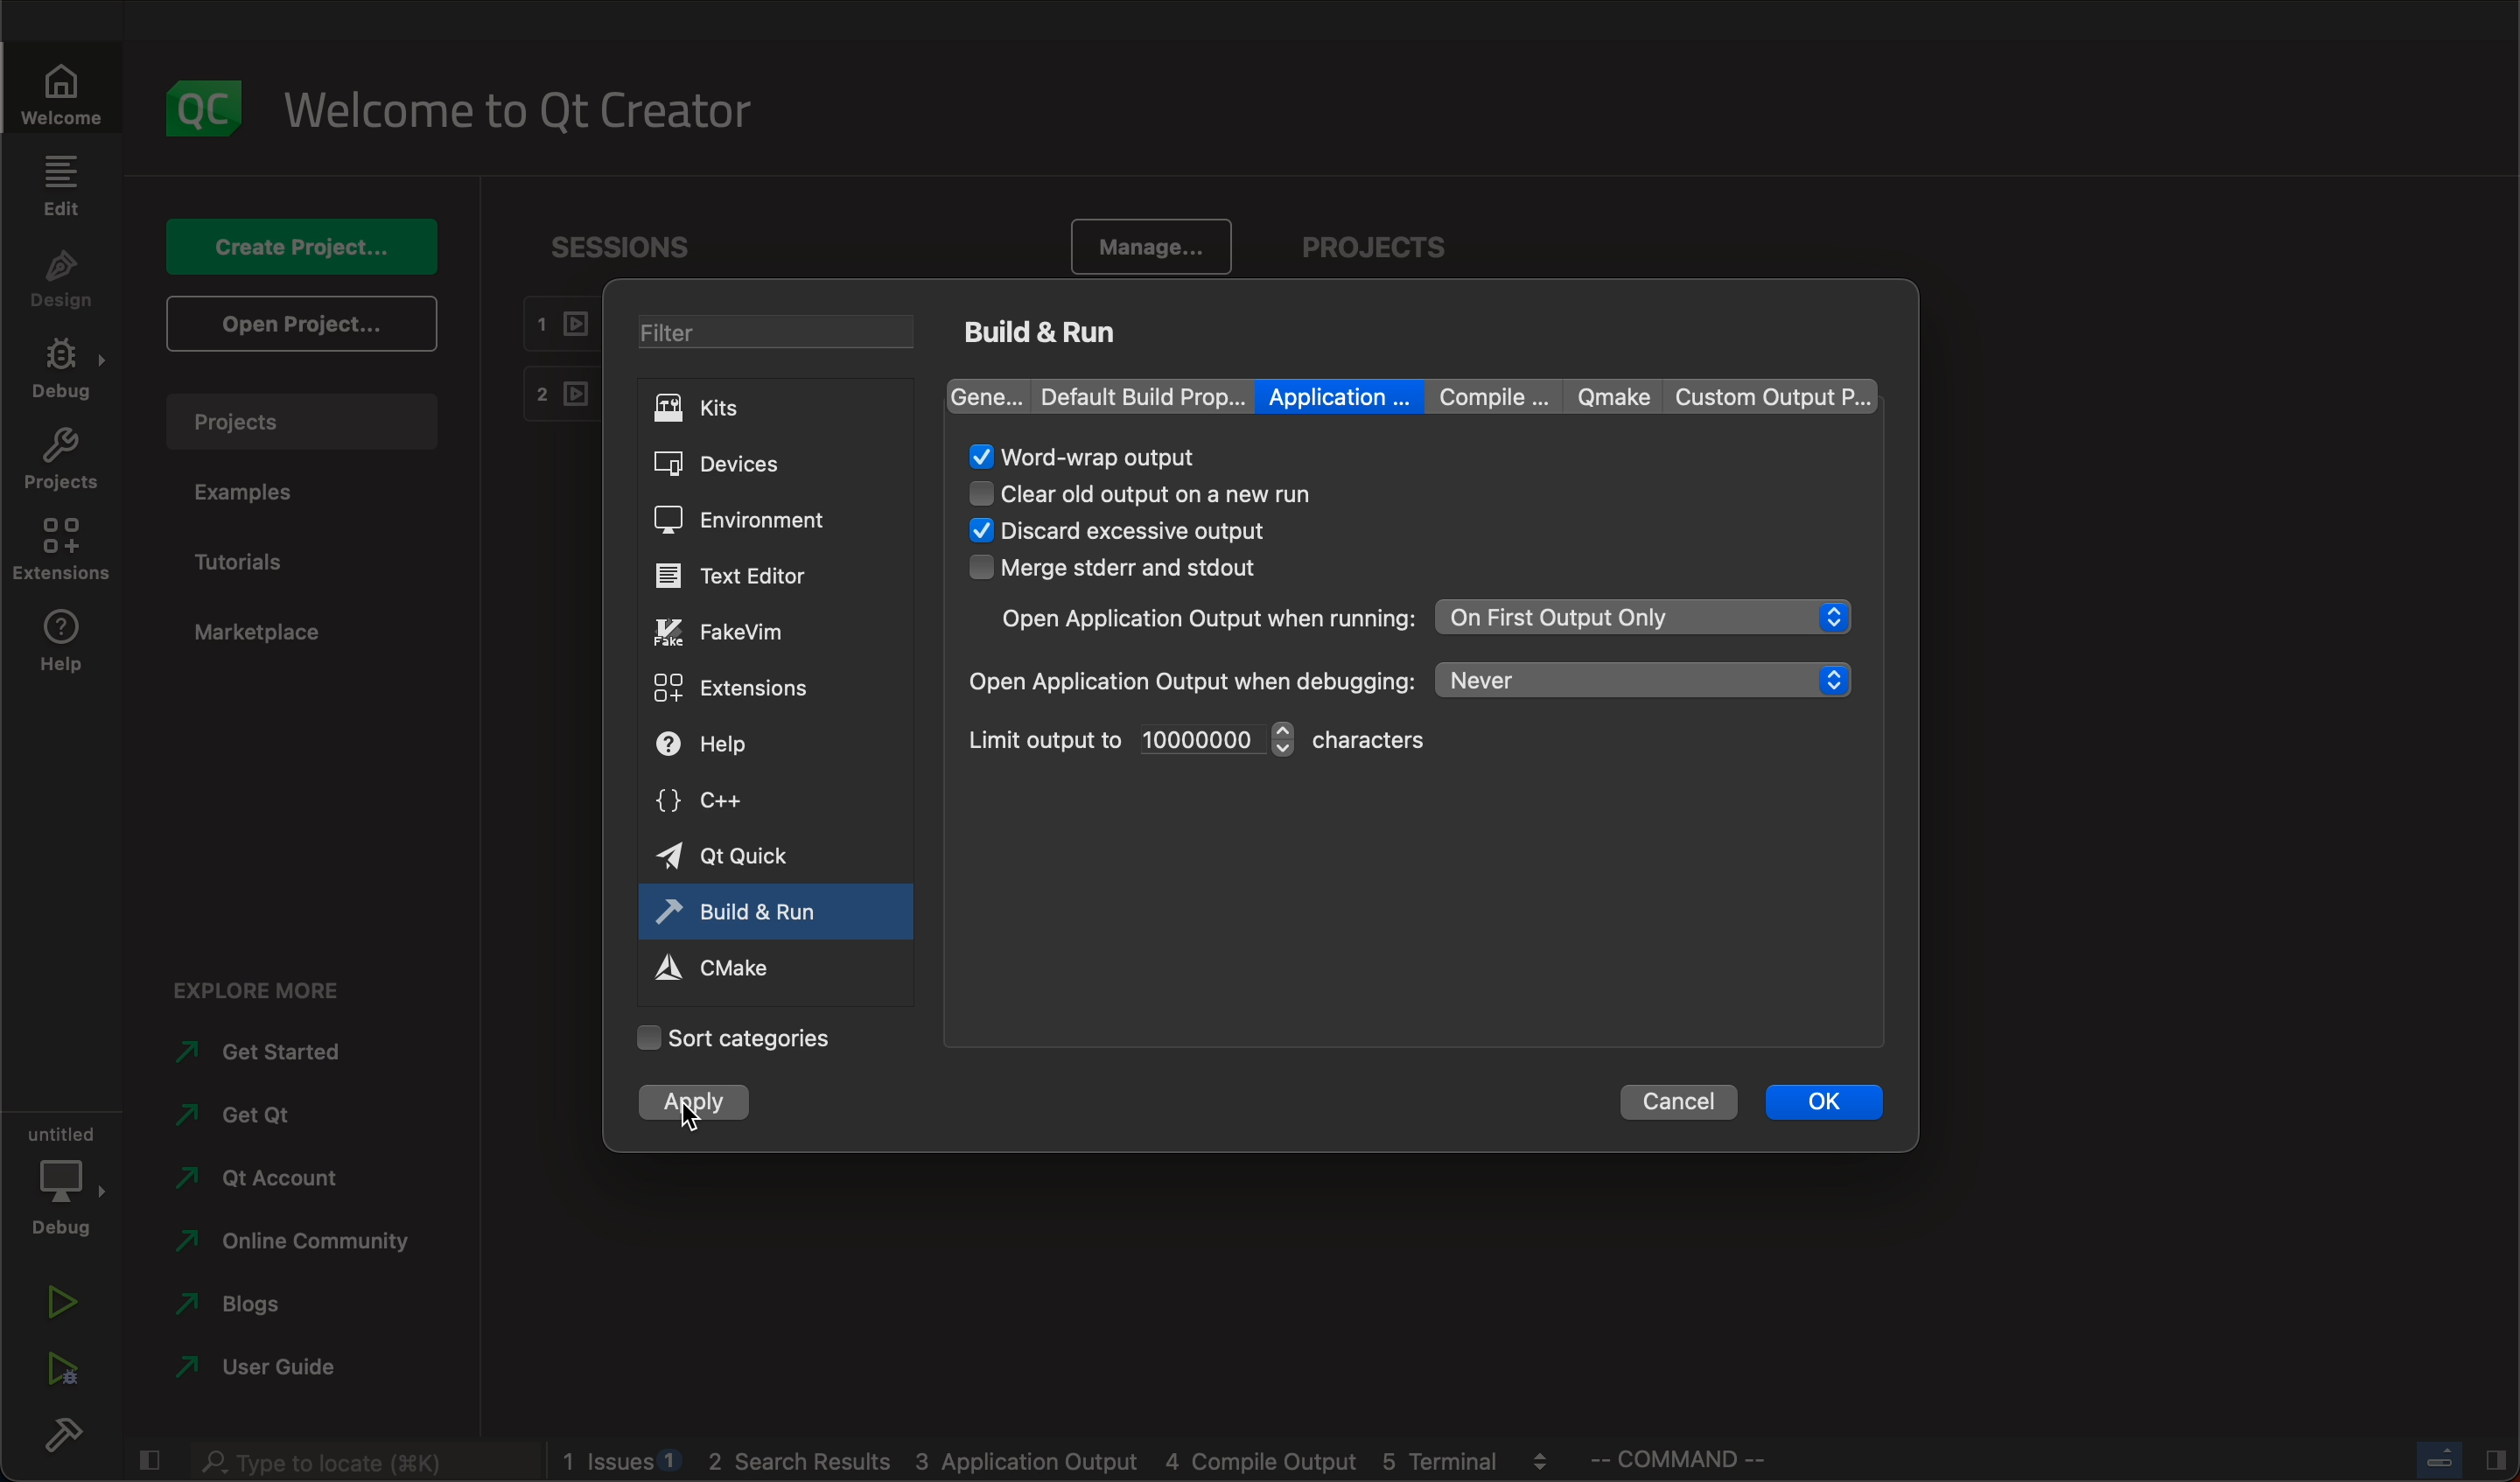  What do you see at coordinates (1645, 617) in the screenshot?
I see `on first output` at bounding box center [1645, 617].